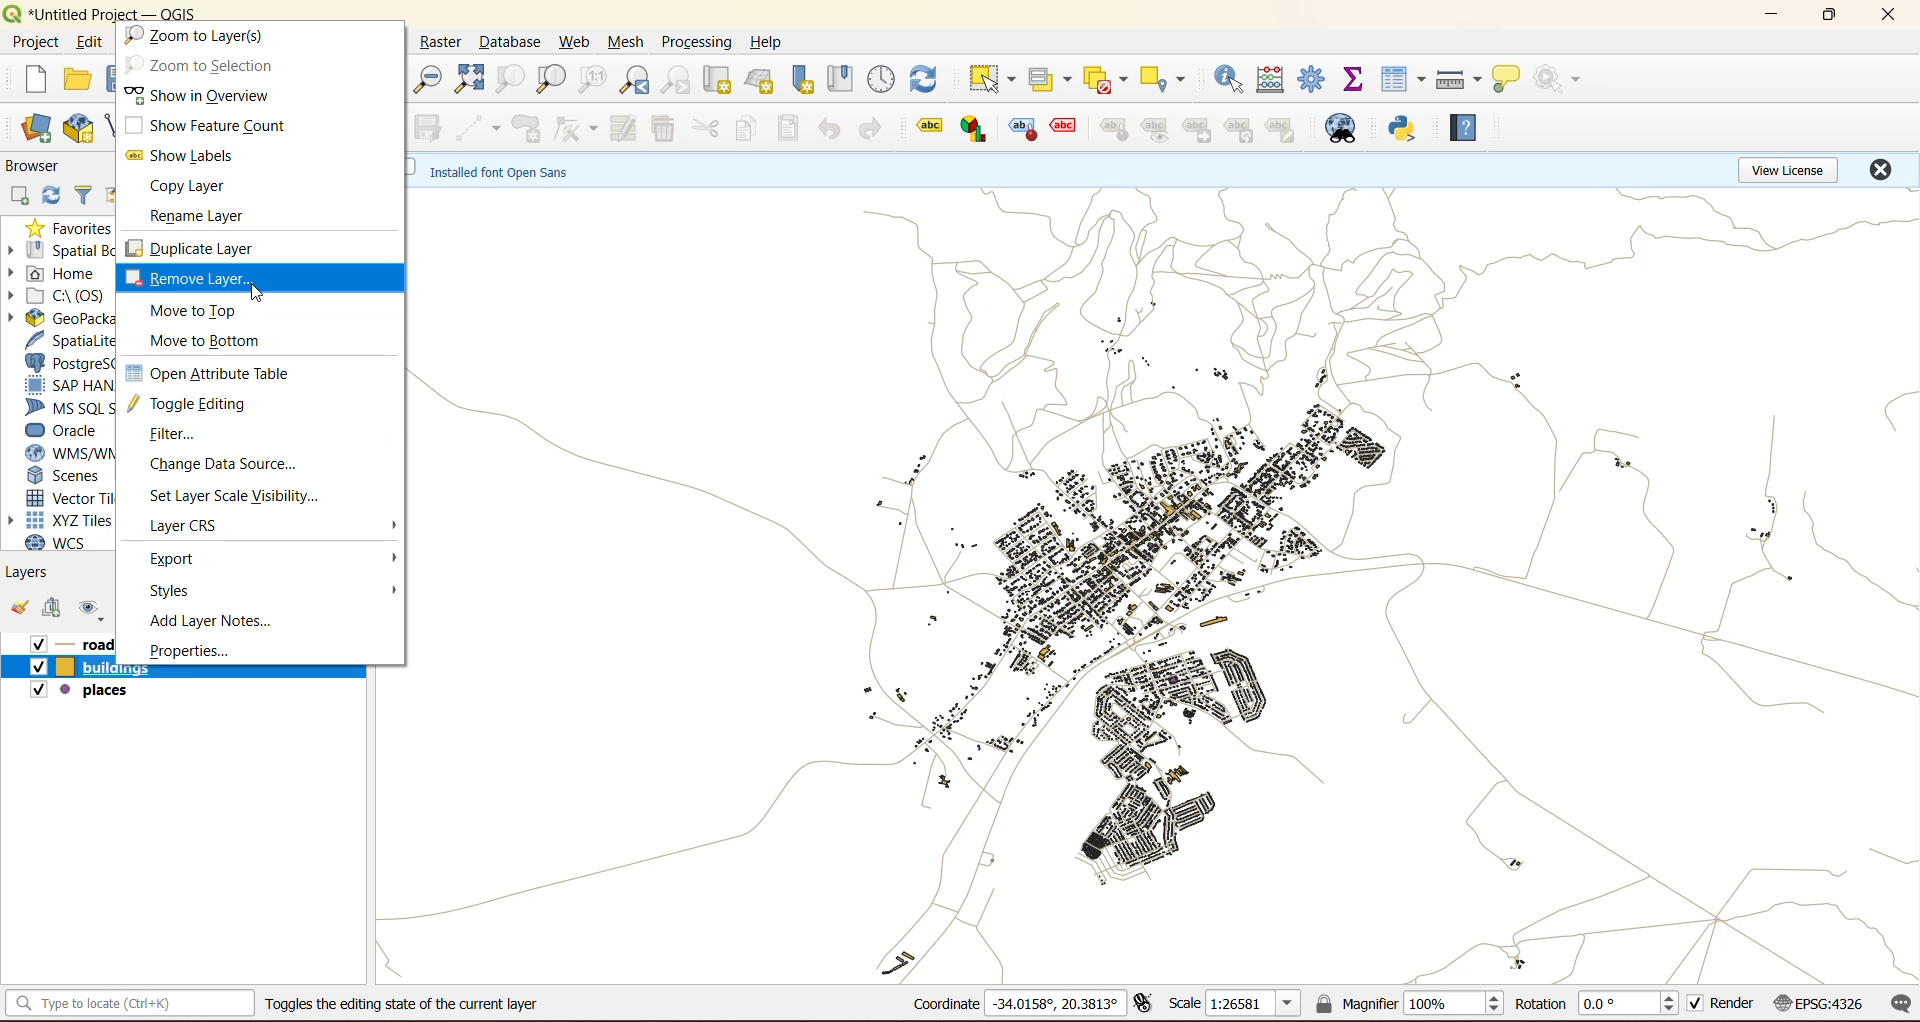 This screenshot has width=1920, height=1022. Describe the element at coordinates (90, 41) in the screenshot. I see `edit` at that location.